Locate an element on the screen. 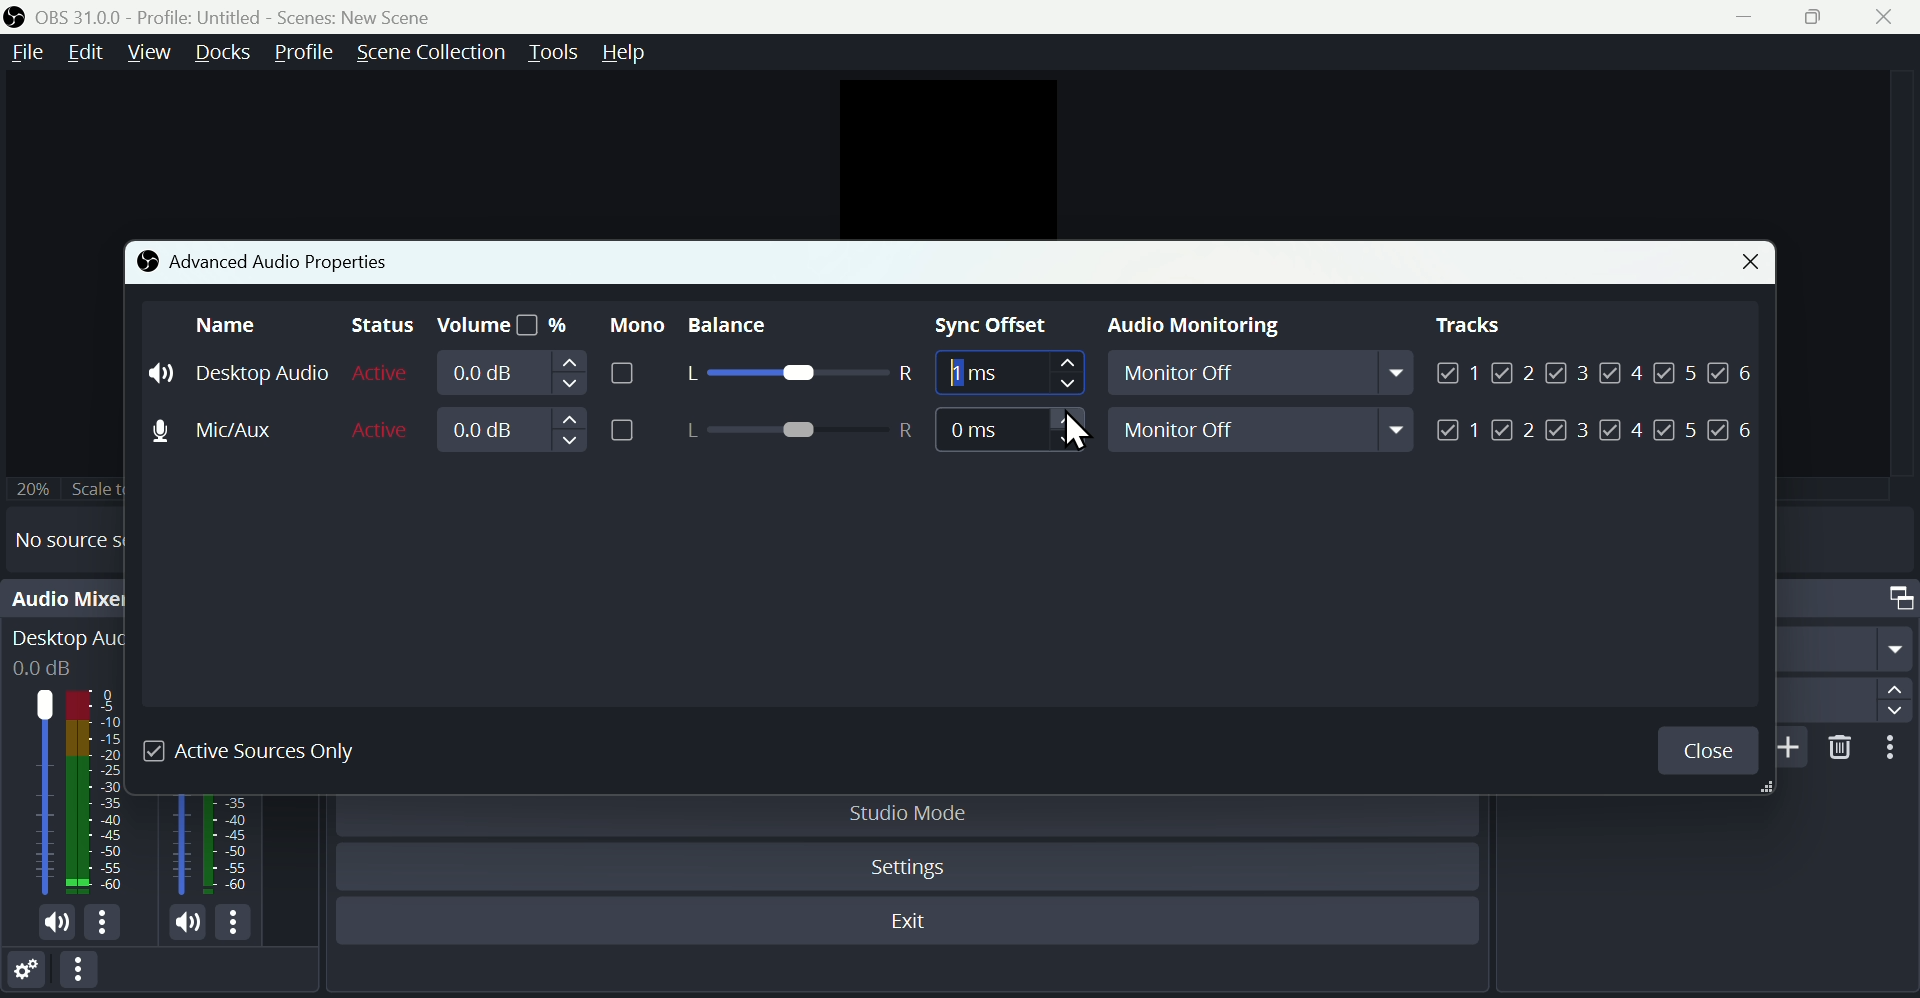  Close is located at coordinates (1707, 751).